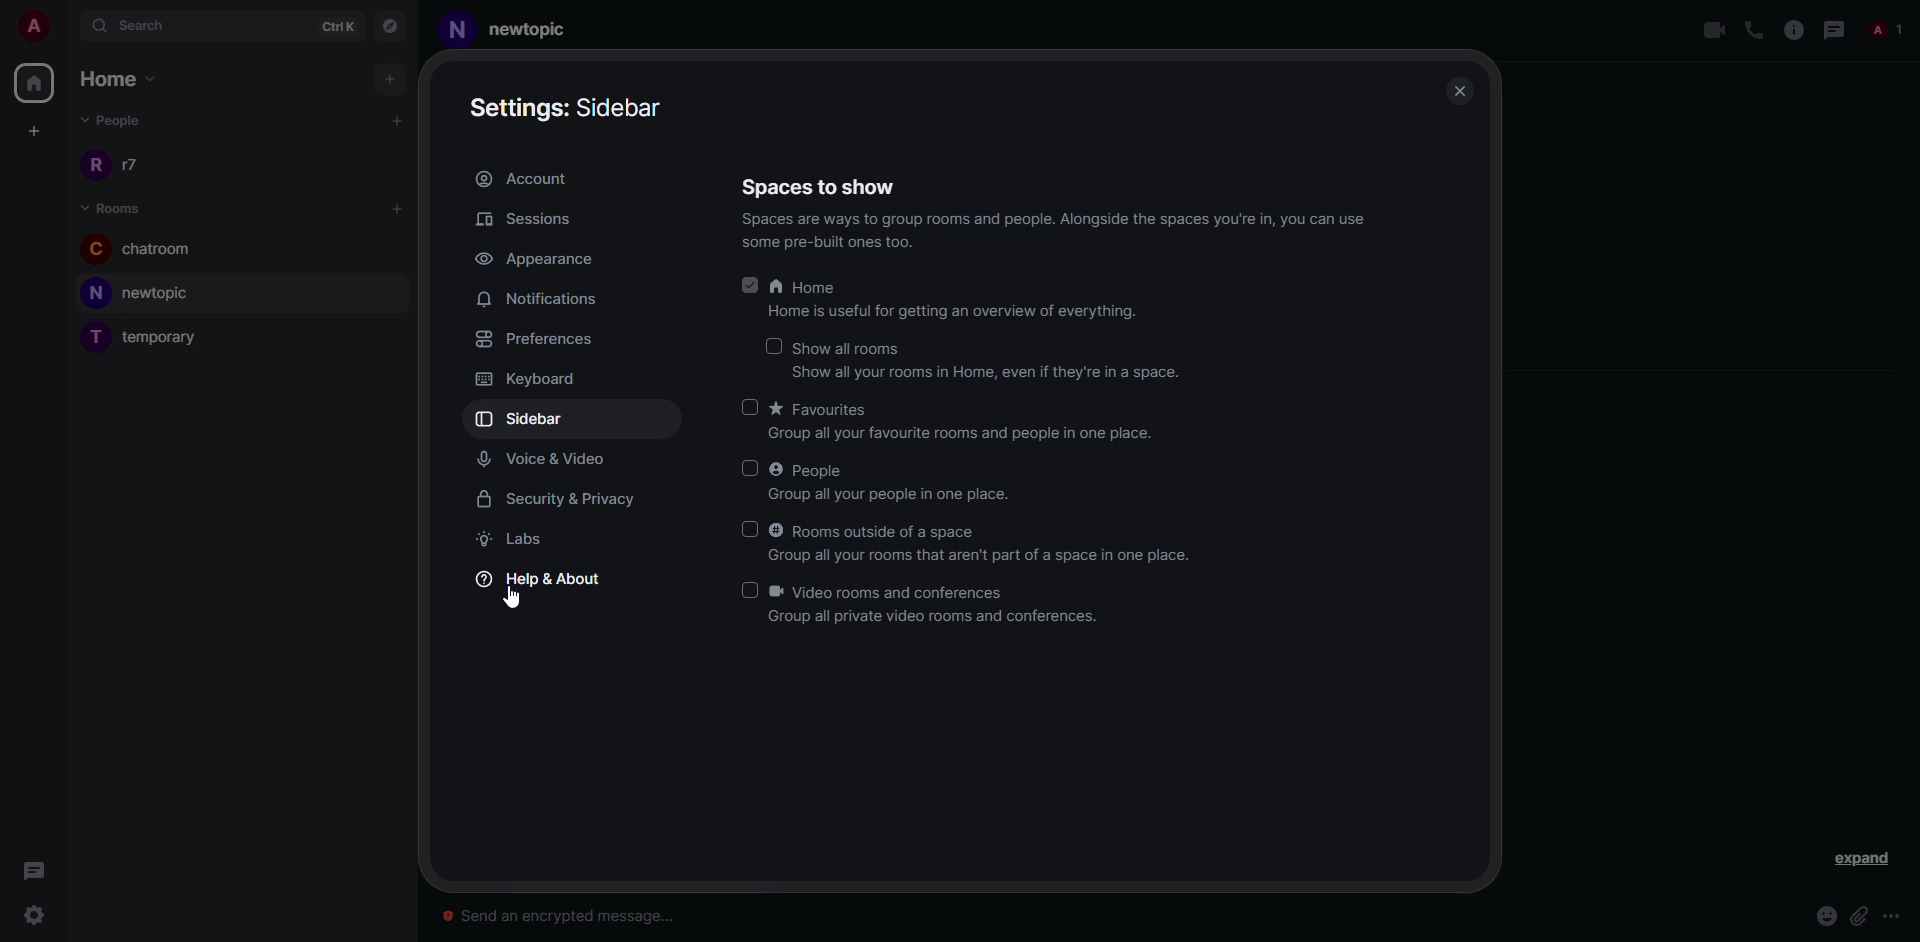 This screenshot has height=942, width=1920. I want to click on room, so click(518, 30).